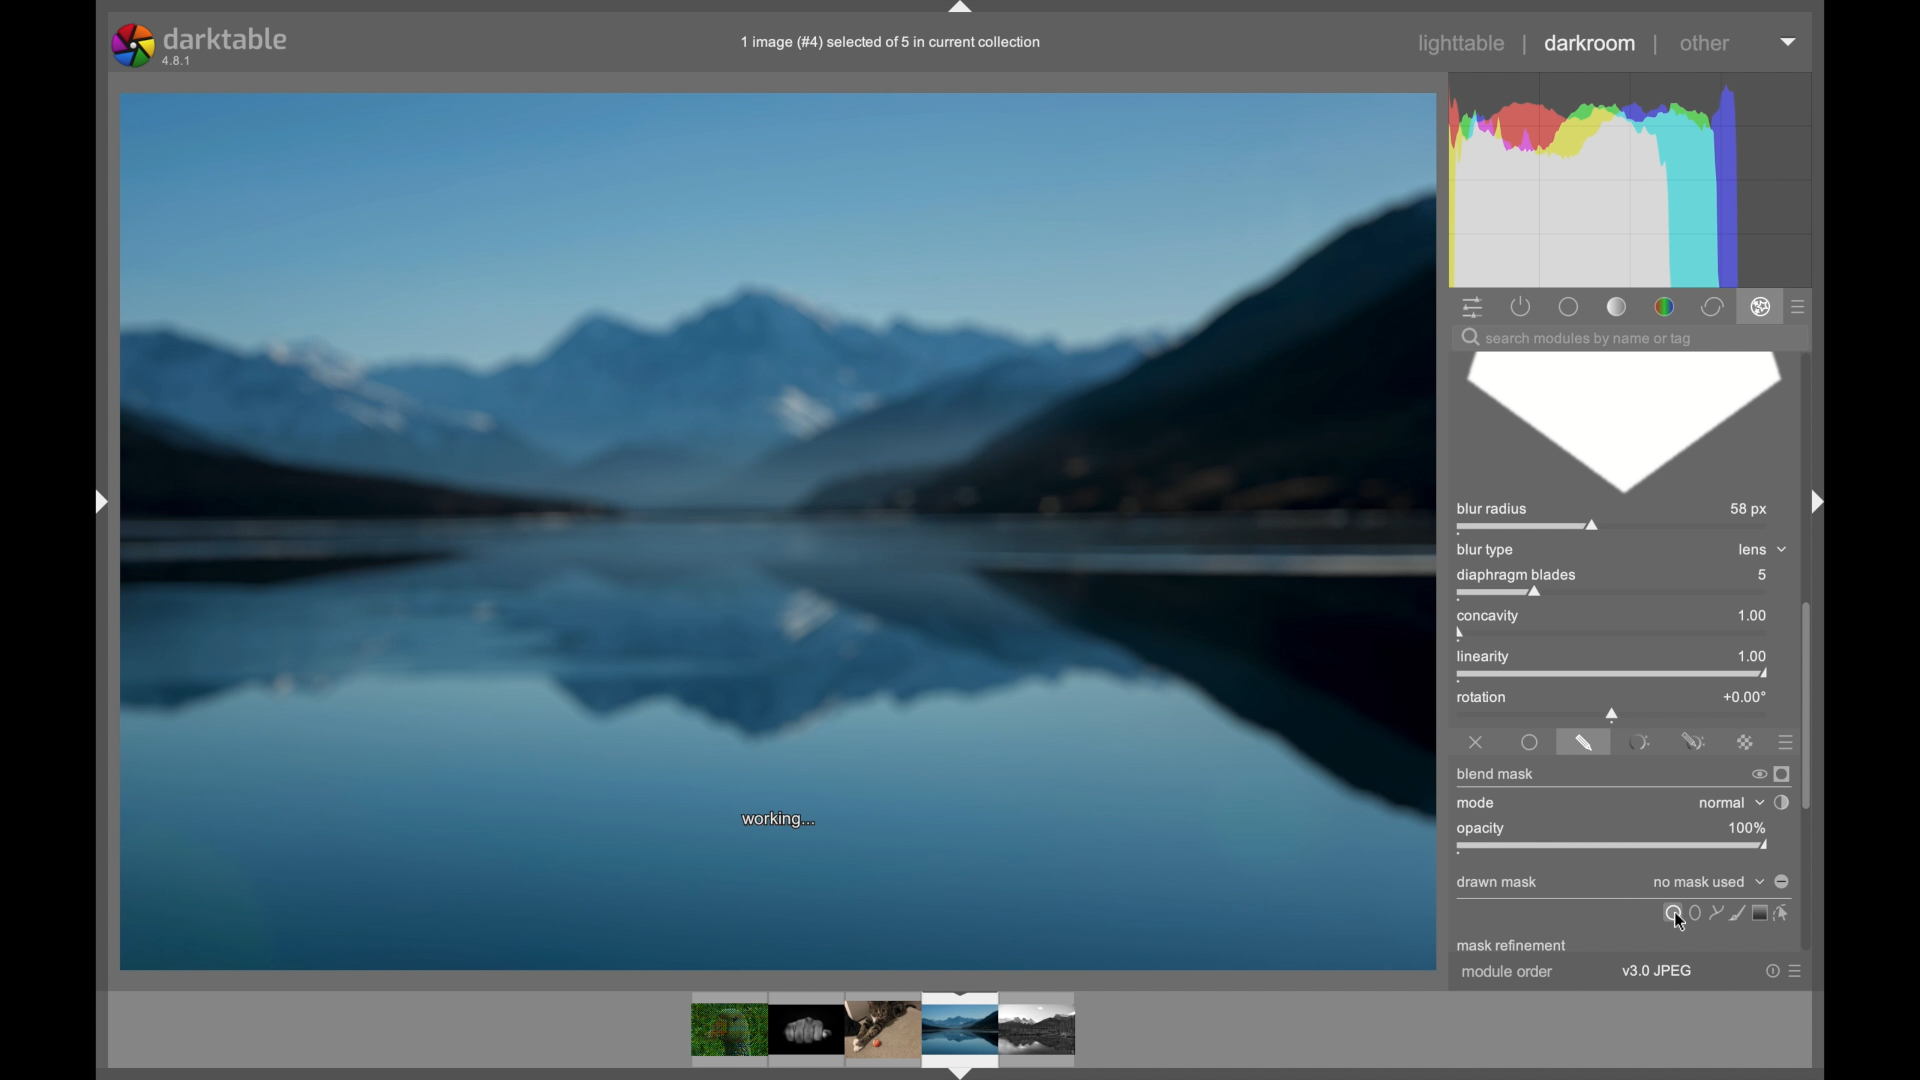 This screenshot has width=1920, height=1080. What do you see at coordinates (1790, 43) in the screenshot?
I see `dropdown menu` at bounding box center [1790, 43].